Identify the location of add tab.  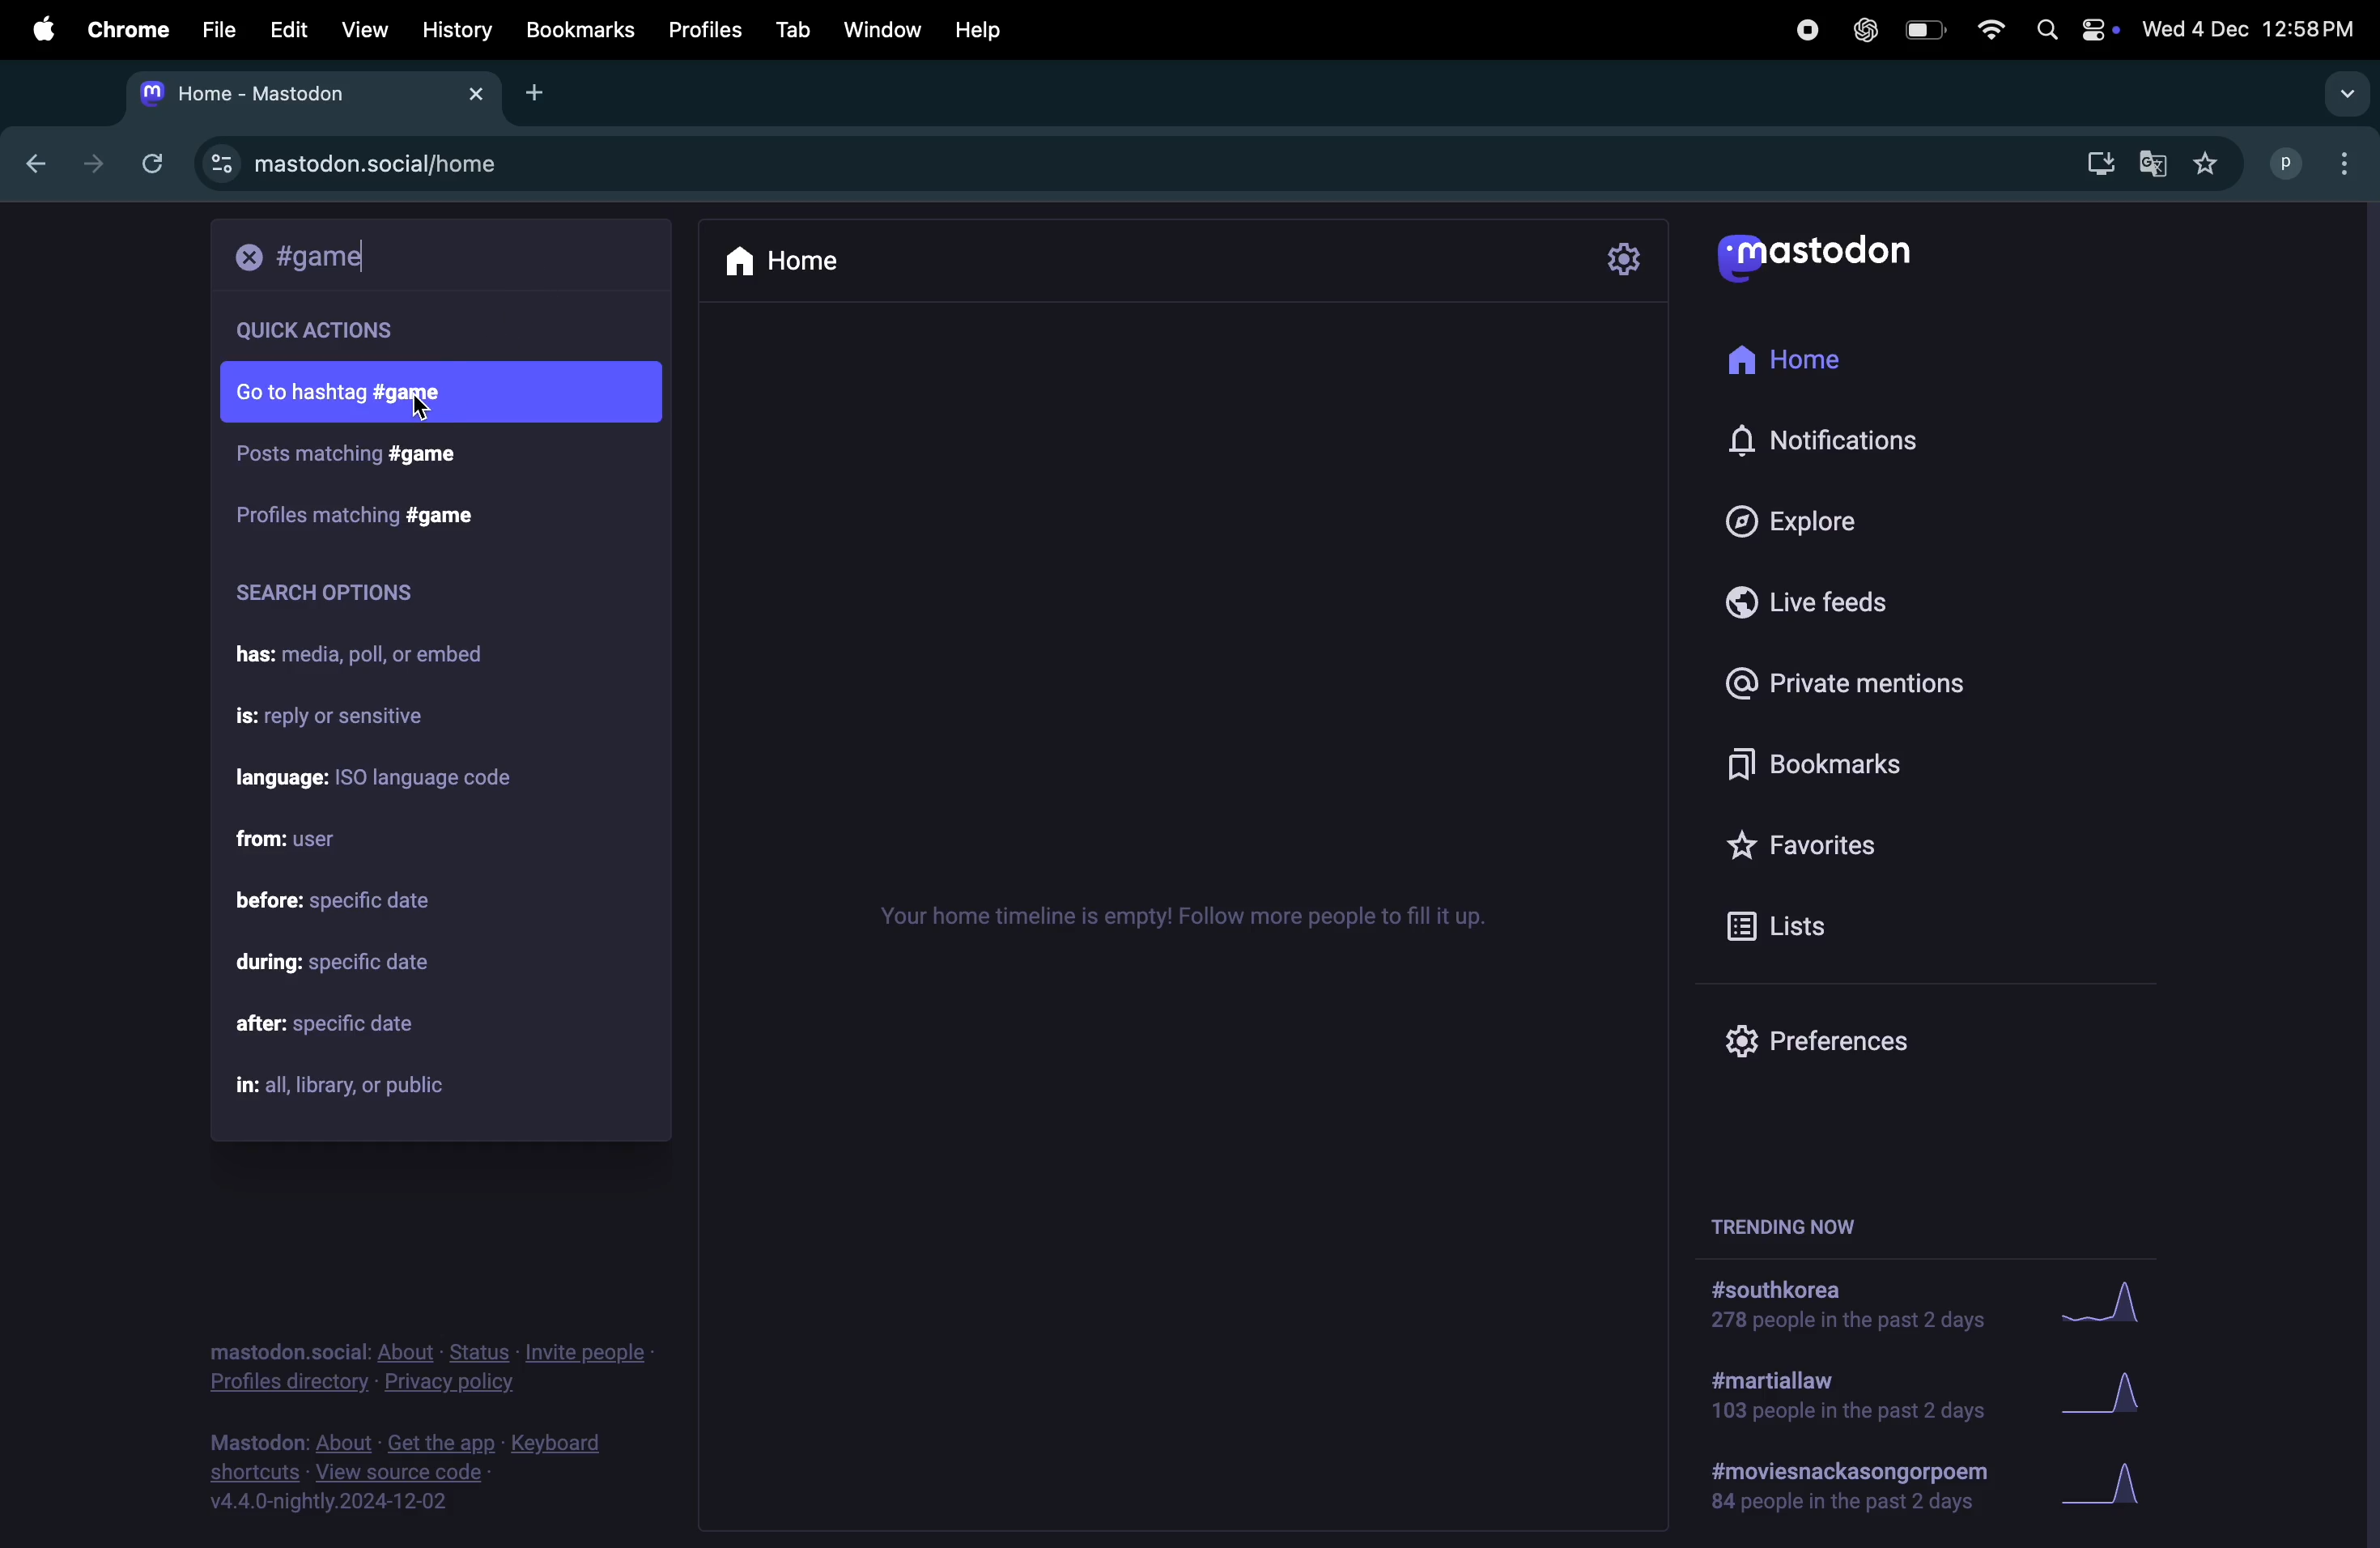
(543, 93).